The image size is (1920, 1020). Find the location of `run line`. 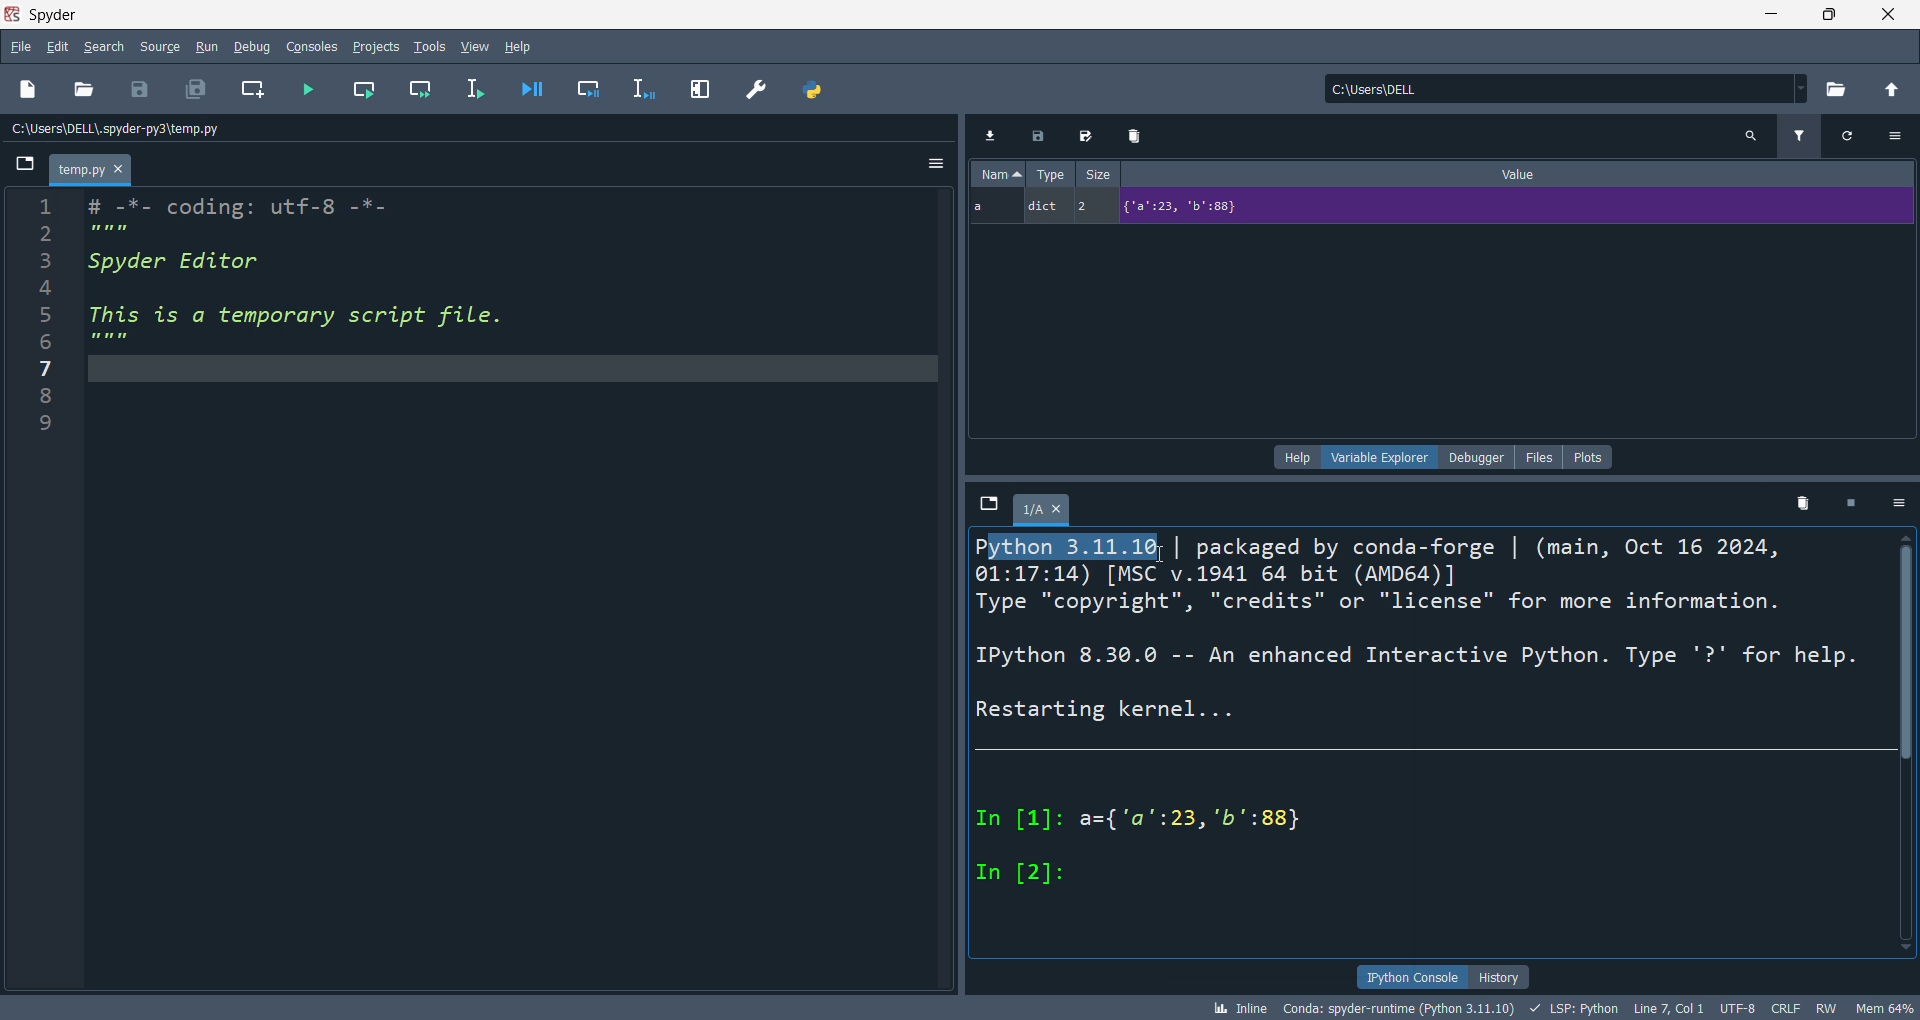

run line is located at coordinates (483, 93).